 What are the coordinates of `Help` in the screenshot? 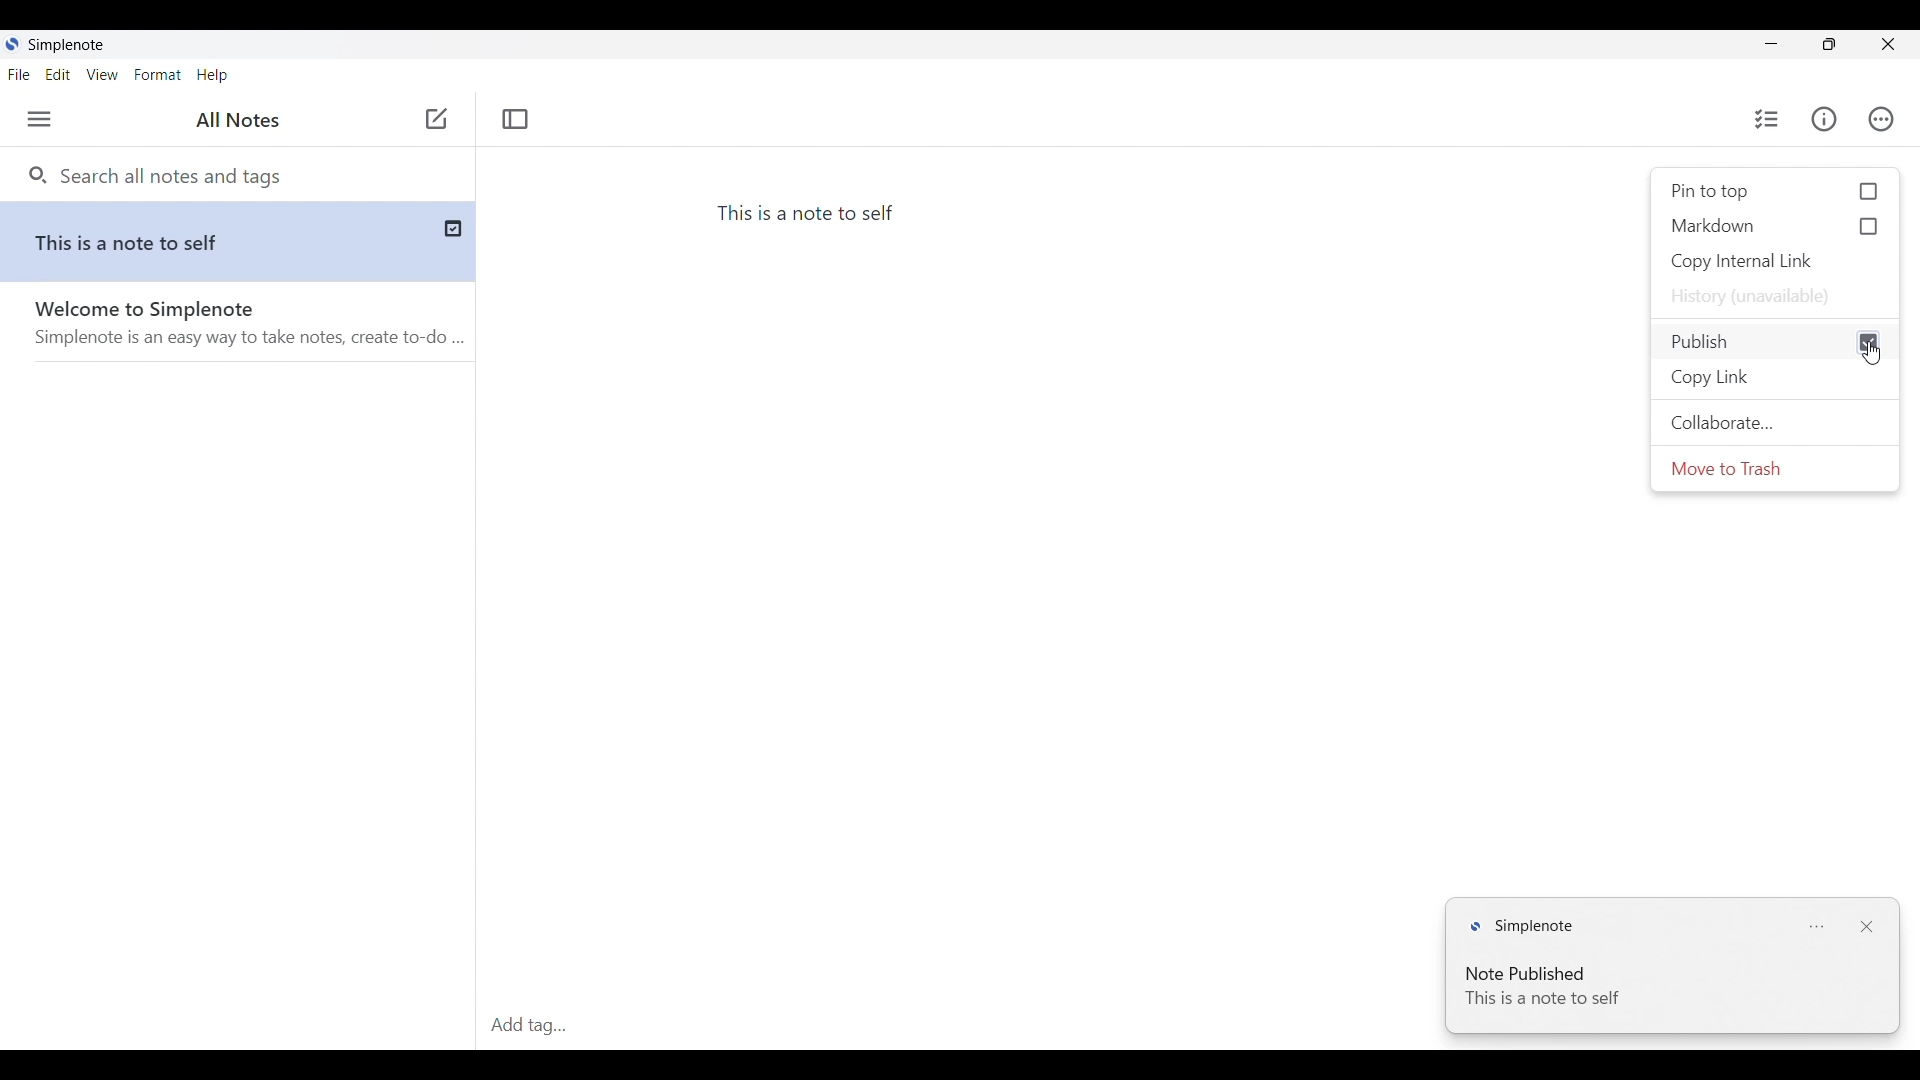 It's located at (212, 76).